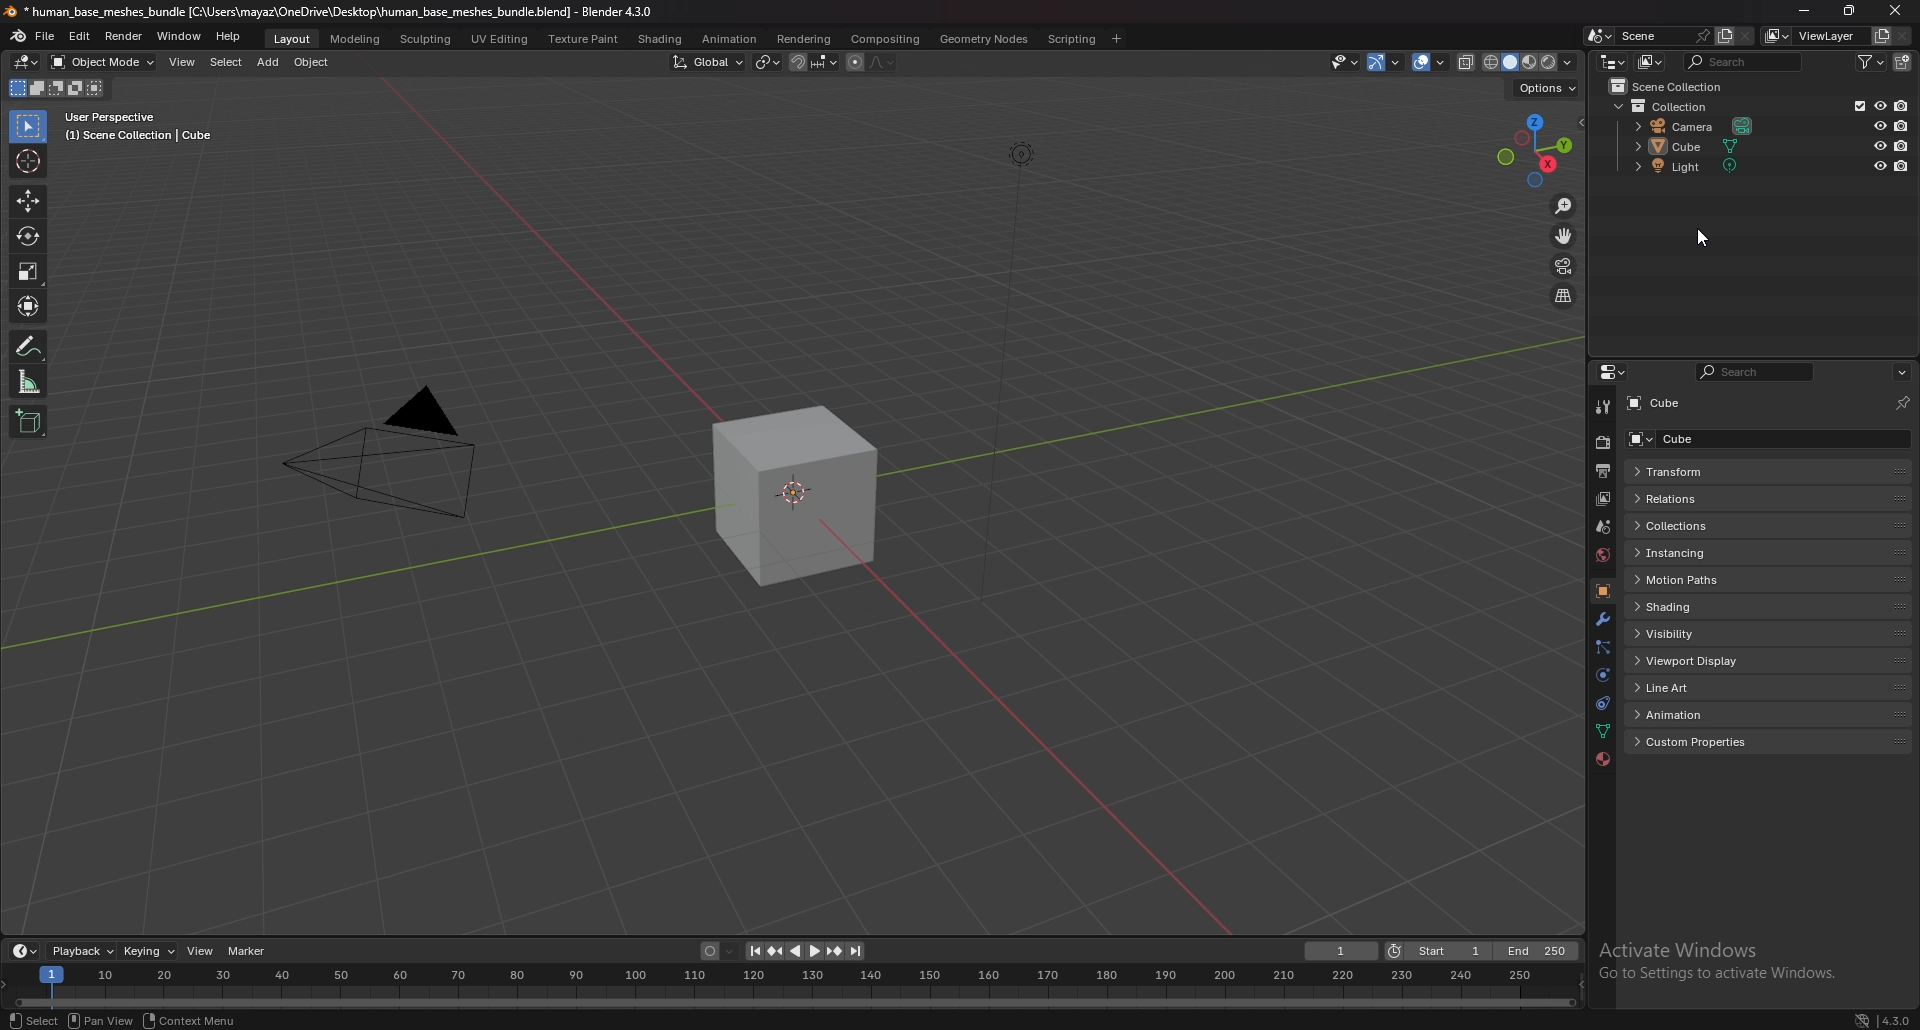 The height and width of the screenshot is (1030, 1920). Describe the element at coordinates (1746, 61) in the screenshot. I see `search` at that location.